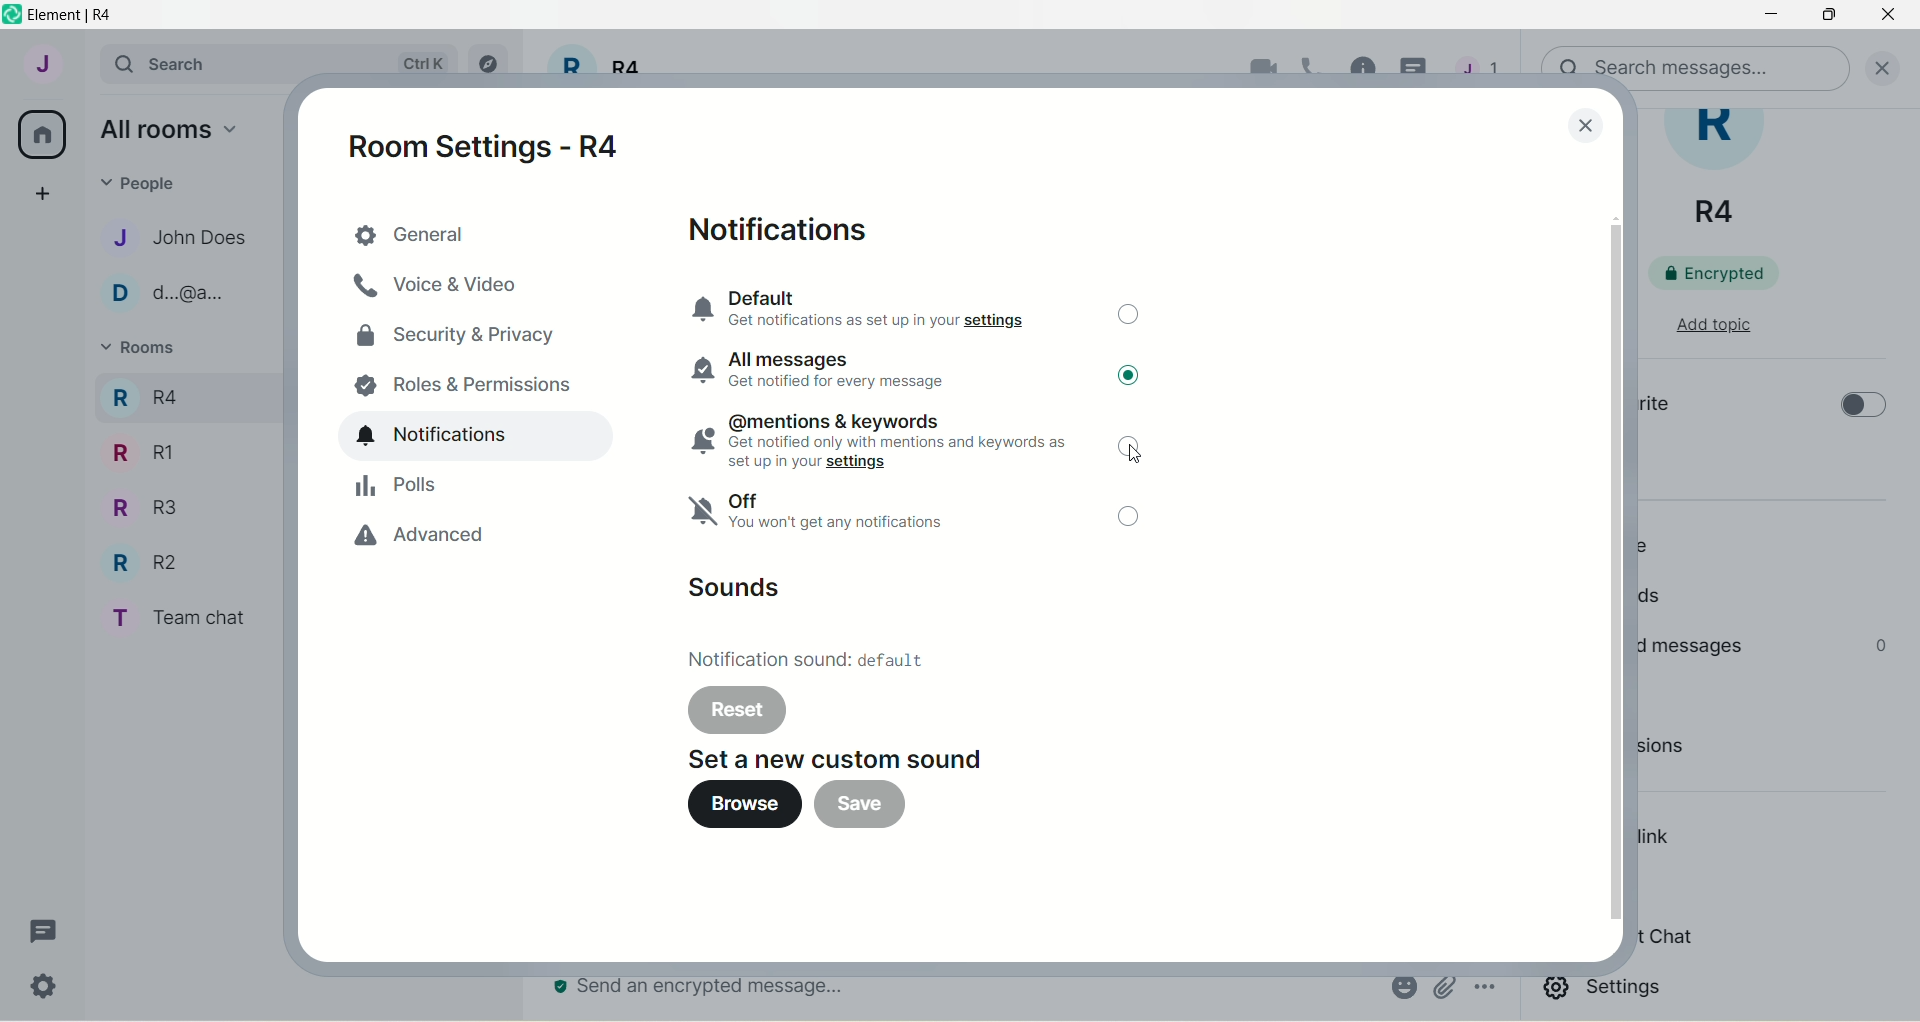 This screenshot has height=1022, width=1920. What do you see at coordinates (77, 15) in the screenshot?
I see `element` at bounding box center [77, 15].